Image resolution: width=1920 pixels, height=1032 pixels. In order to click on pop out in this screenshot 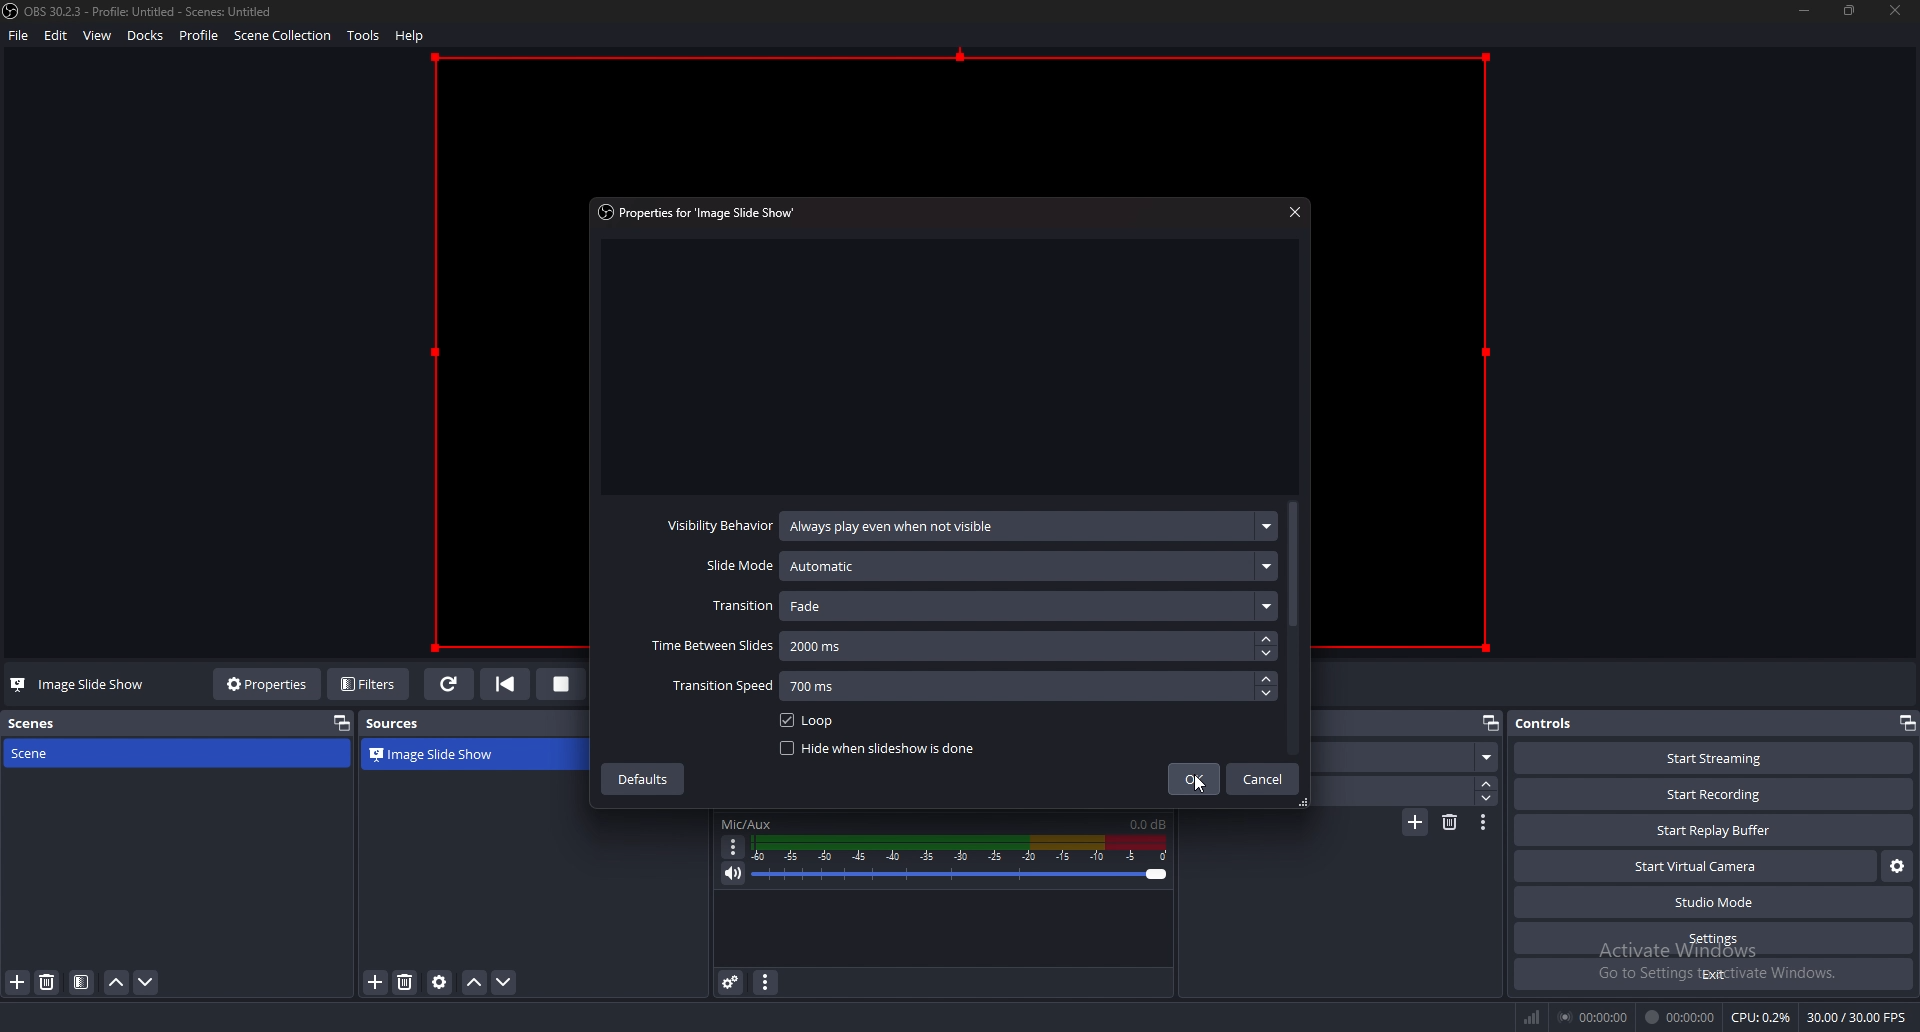, I will do `click(342, 723)`.